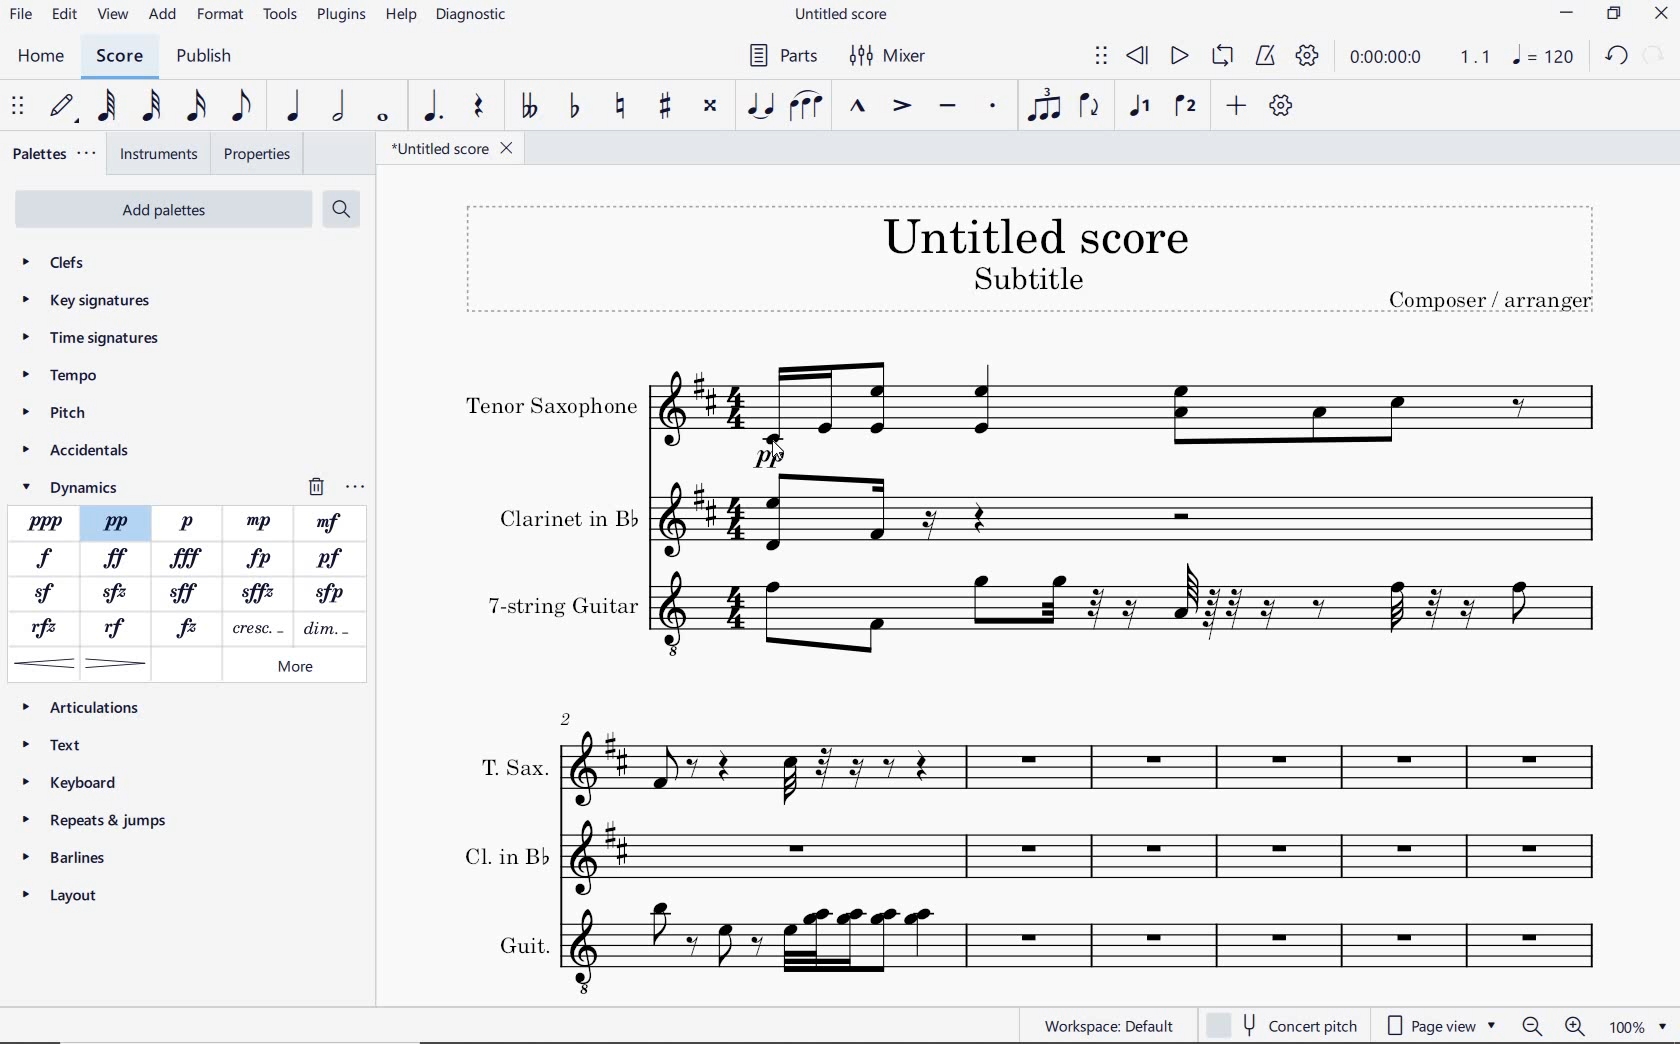 The image size is (1680, 1044). Describe the element at coordinates (100, 822) in the screenshot. I see `REPEATS & JUMPS` at that location.